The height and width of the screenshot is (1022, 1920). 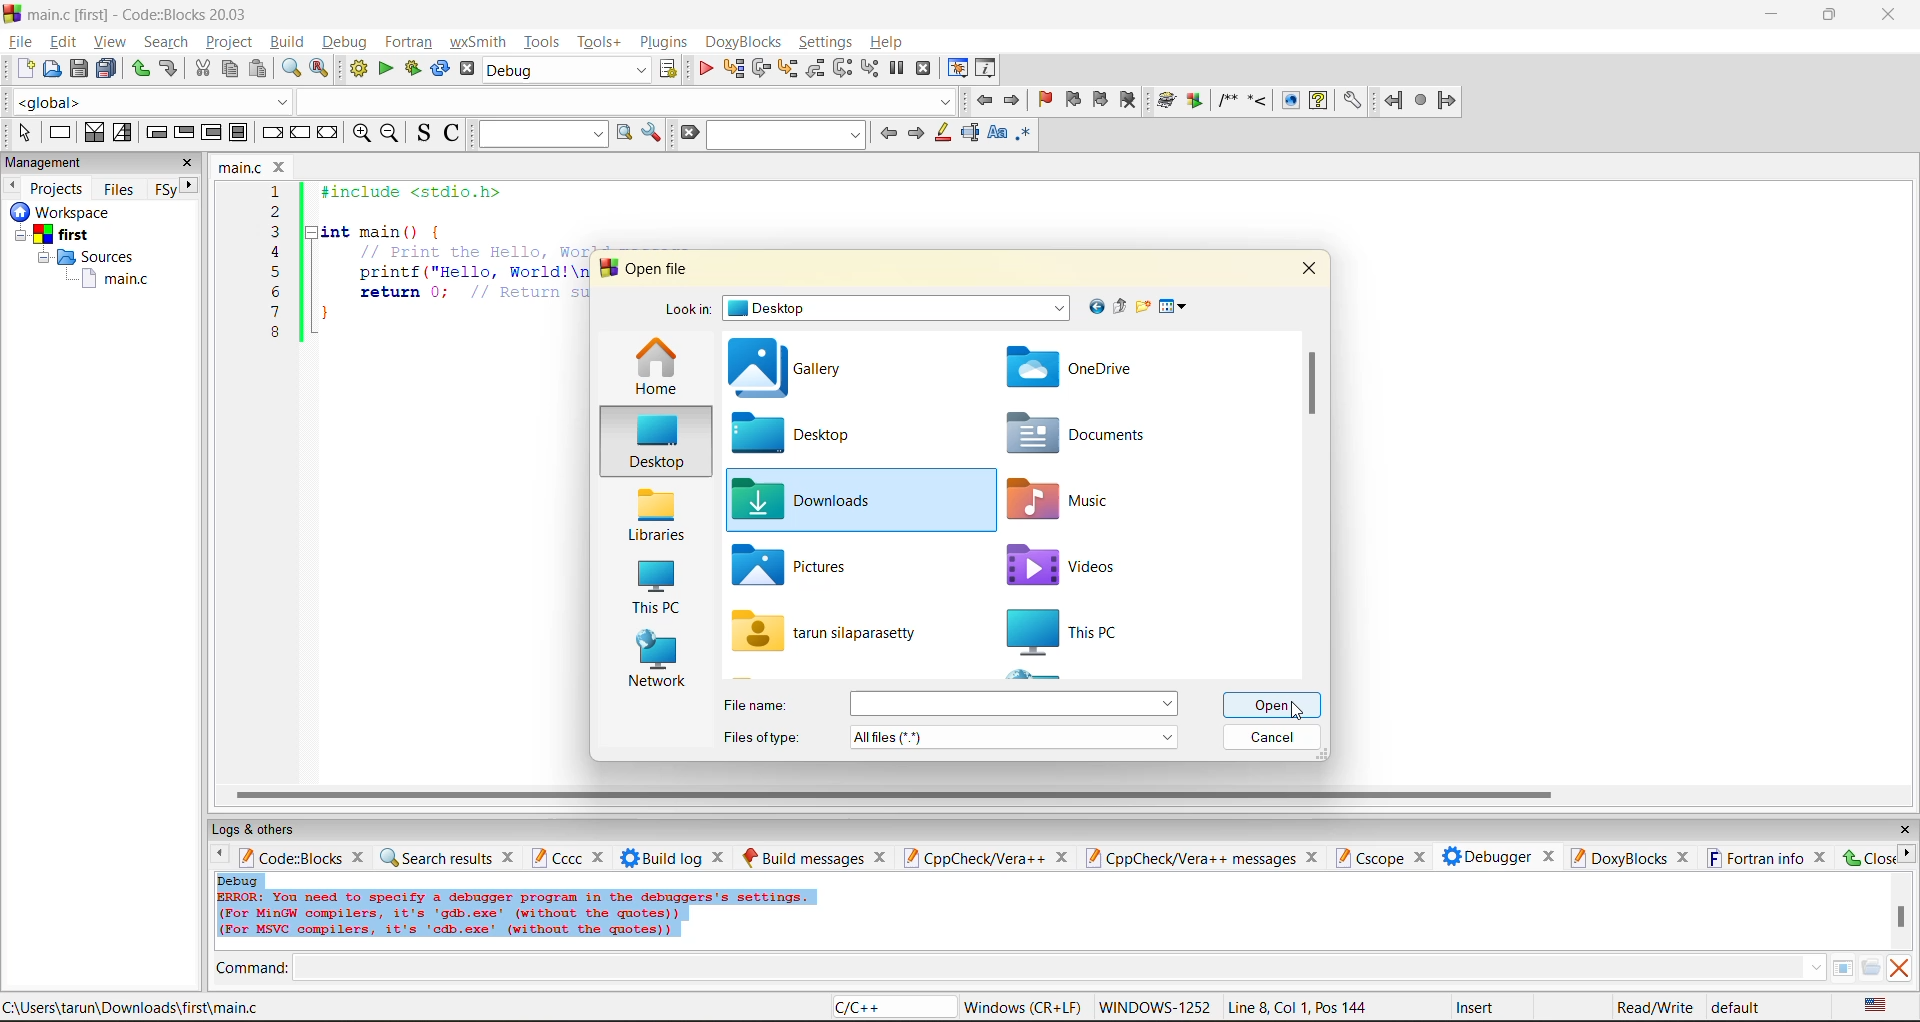 What do you see at coordinates (1617, 857) in the screenshot?
I see `doxyblocks` at bounding box center [1617, 857].